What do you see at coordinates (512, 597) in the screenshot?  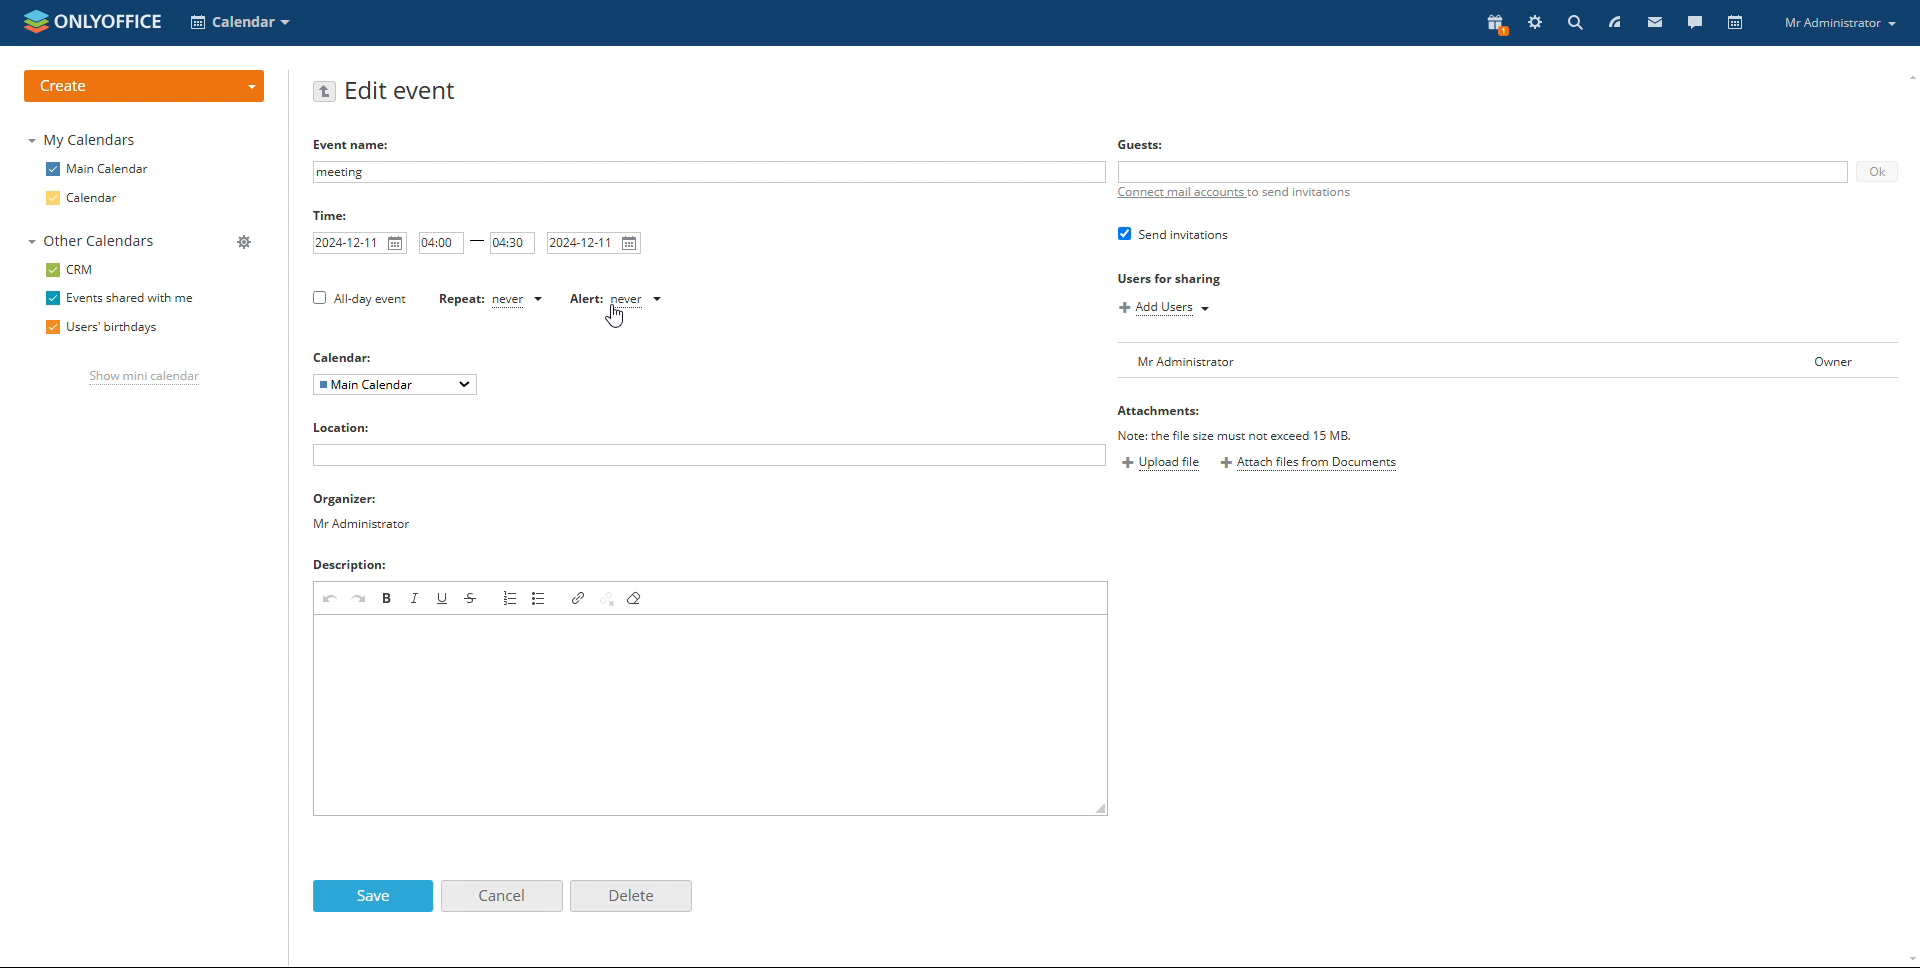 I see `insert/remove numbered list` at bounding box center [512, 597].